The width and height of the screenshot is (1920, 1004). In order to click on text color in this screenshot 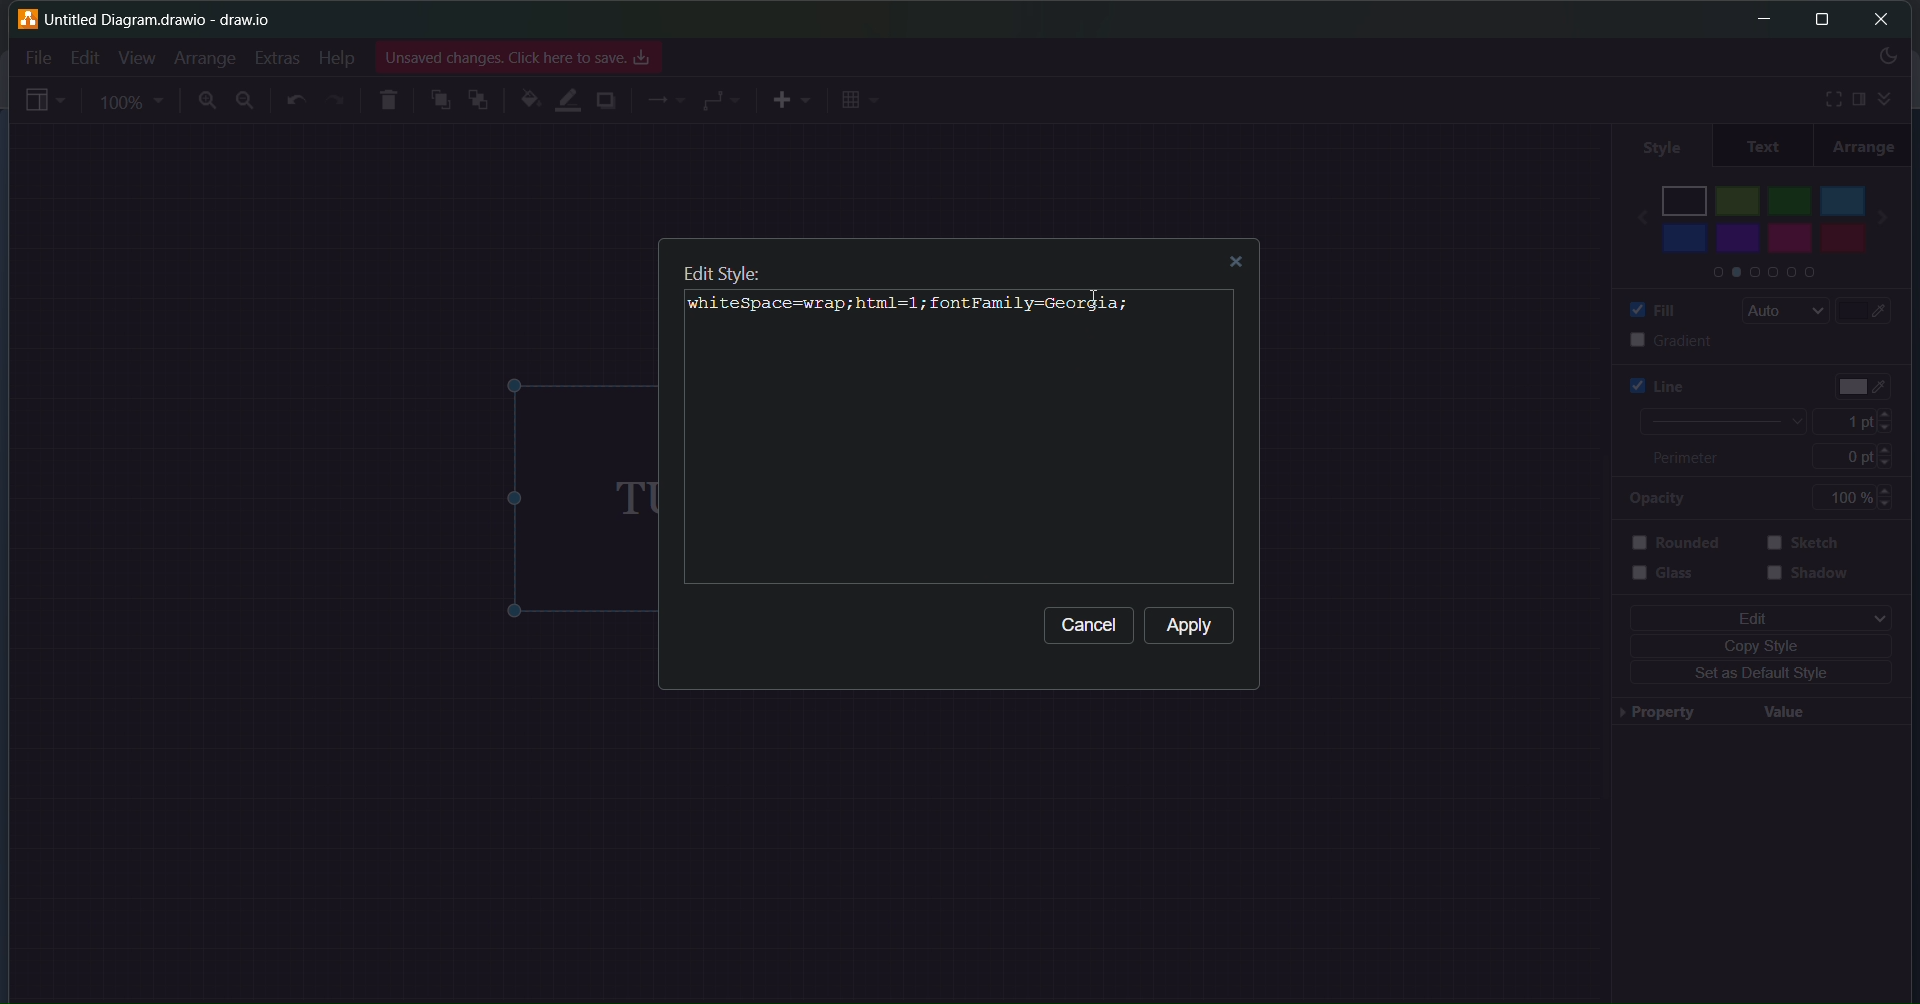, I will do `click(1866, 381)`.